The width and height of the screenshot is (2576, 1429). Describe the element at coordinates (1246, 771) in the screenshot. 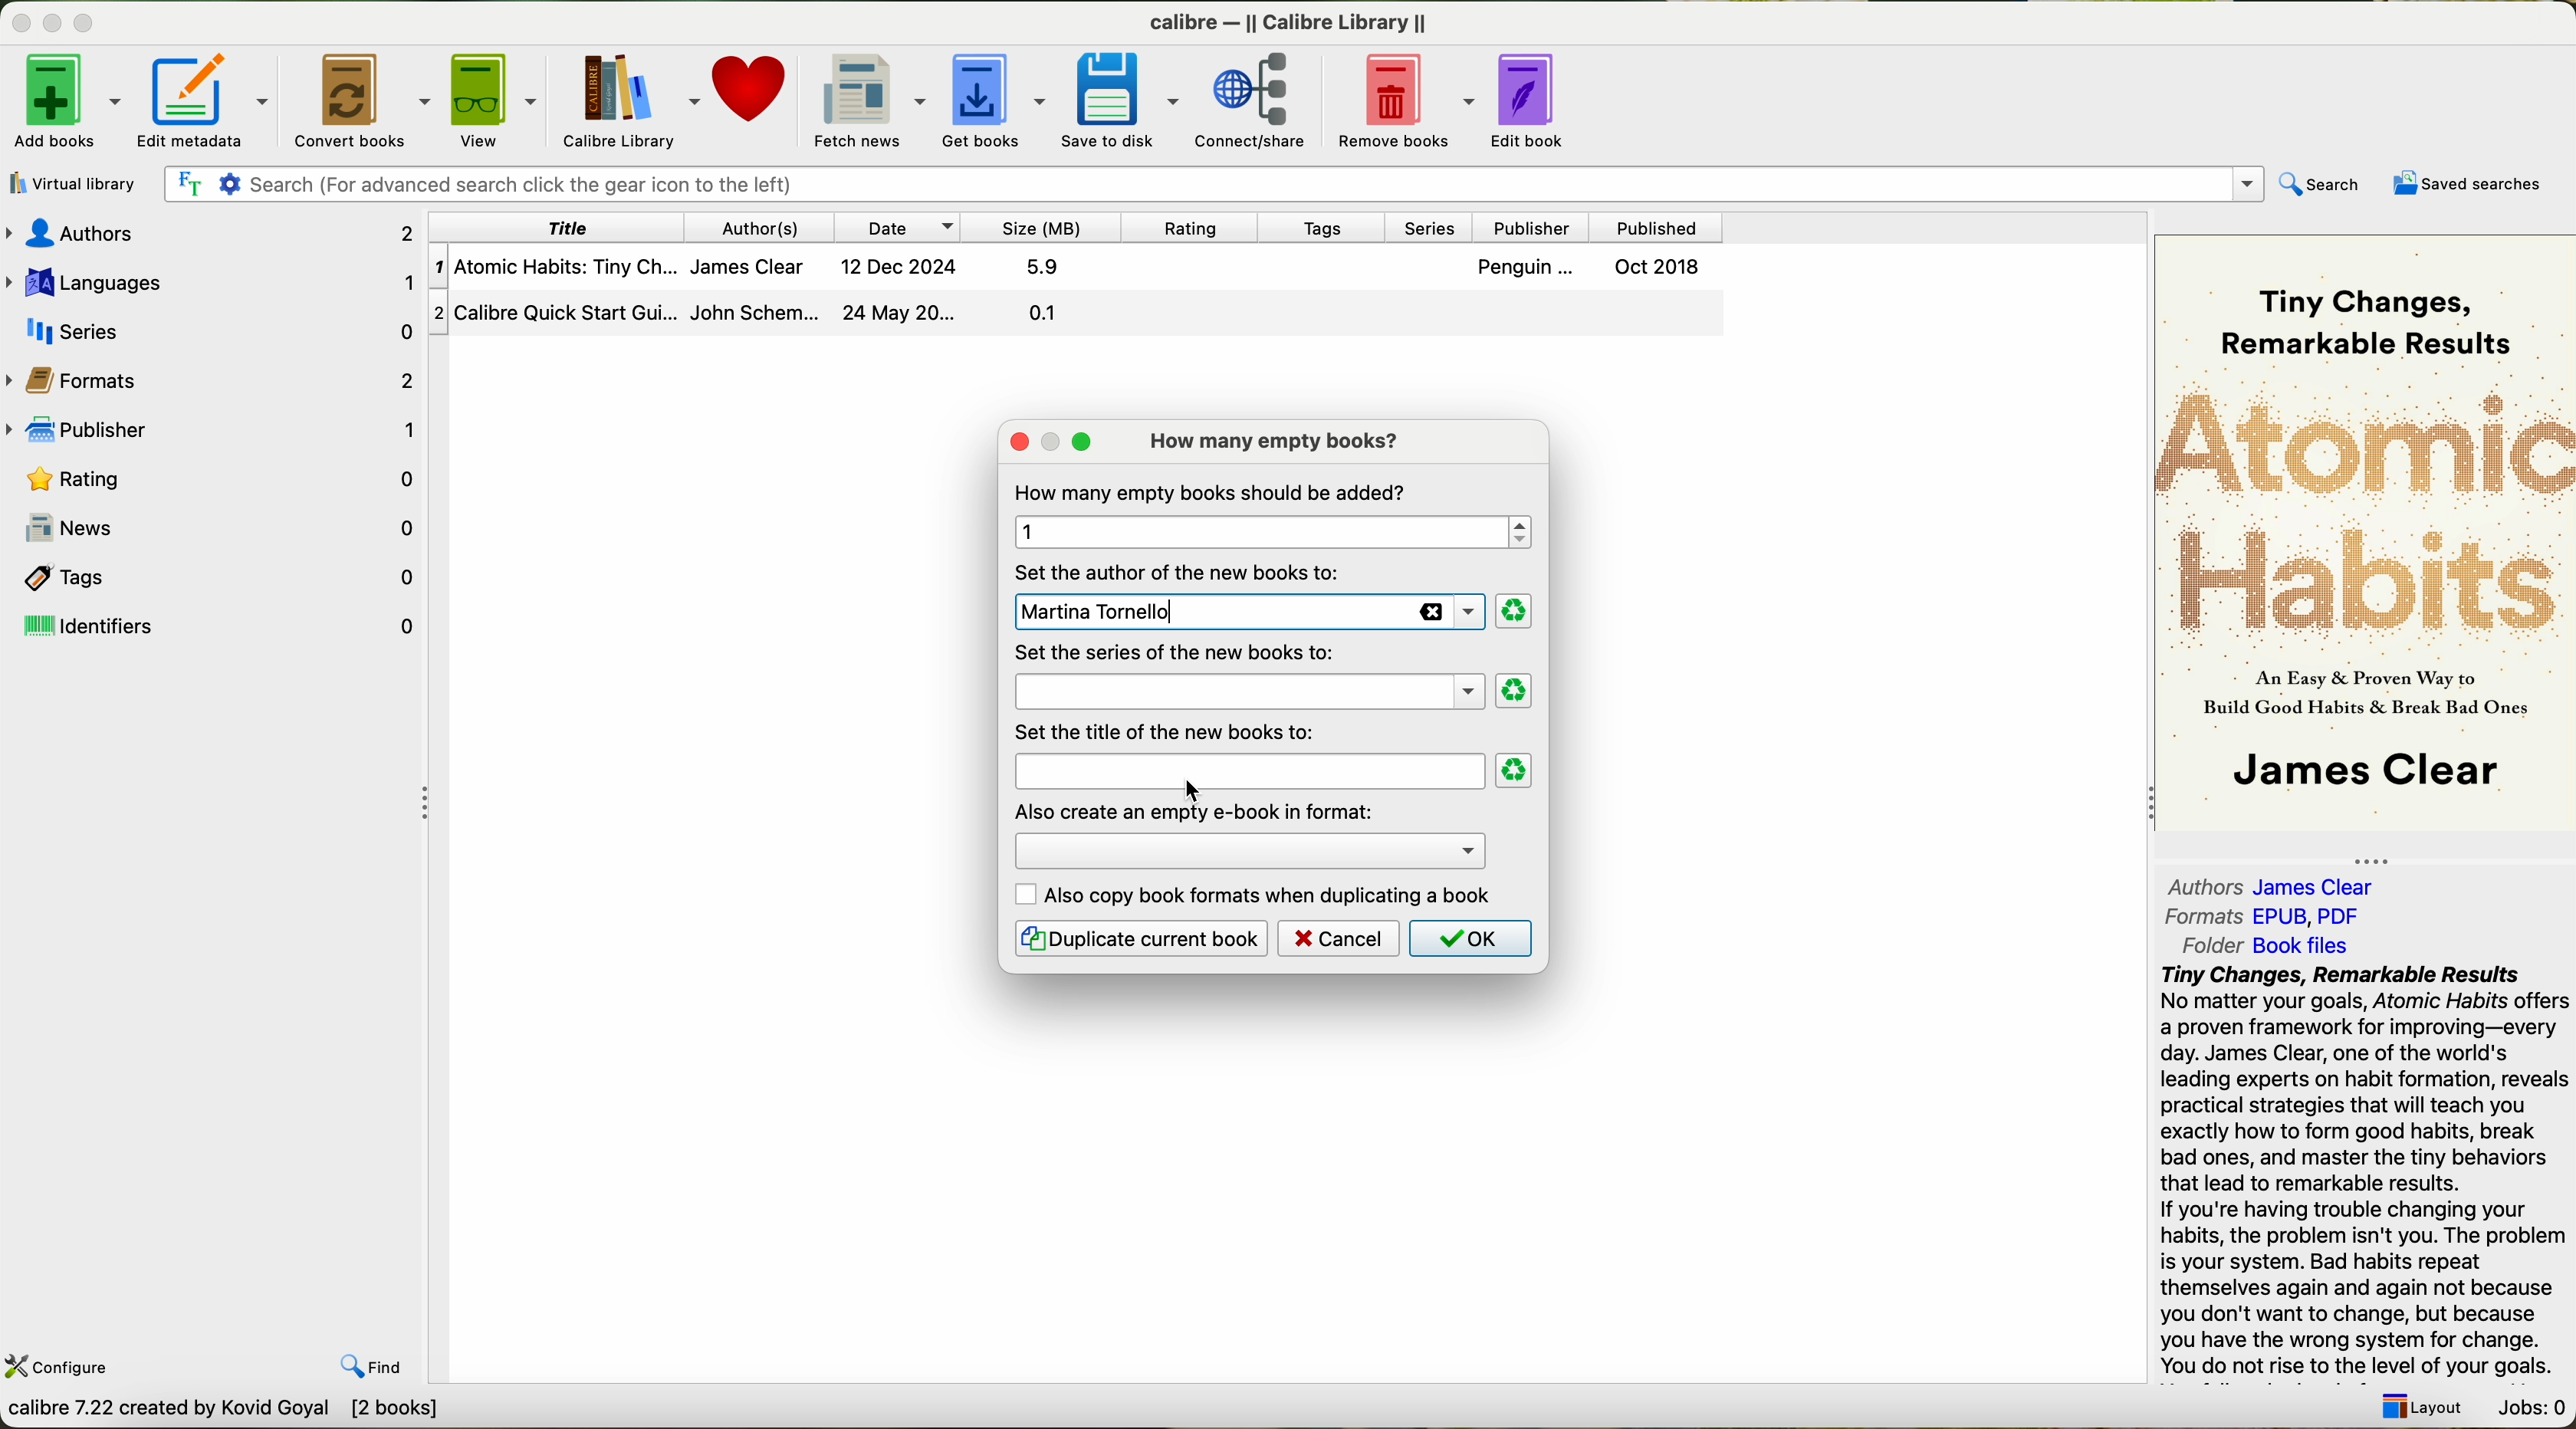

I see `title` at that location.